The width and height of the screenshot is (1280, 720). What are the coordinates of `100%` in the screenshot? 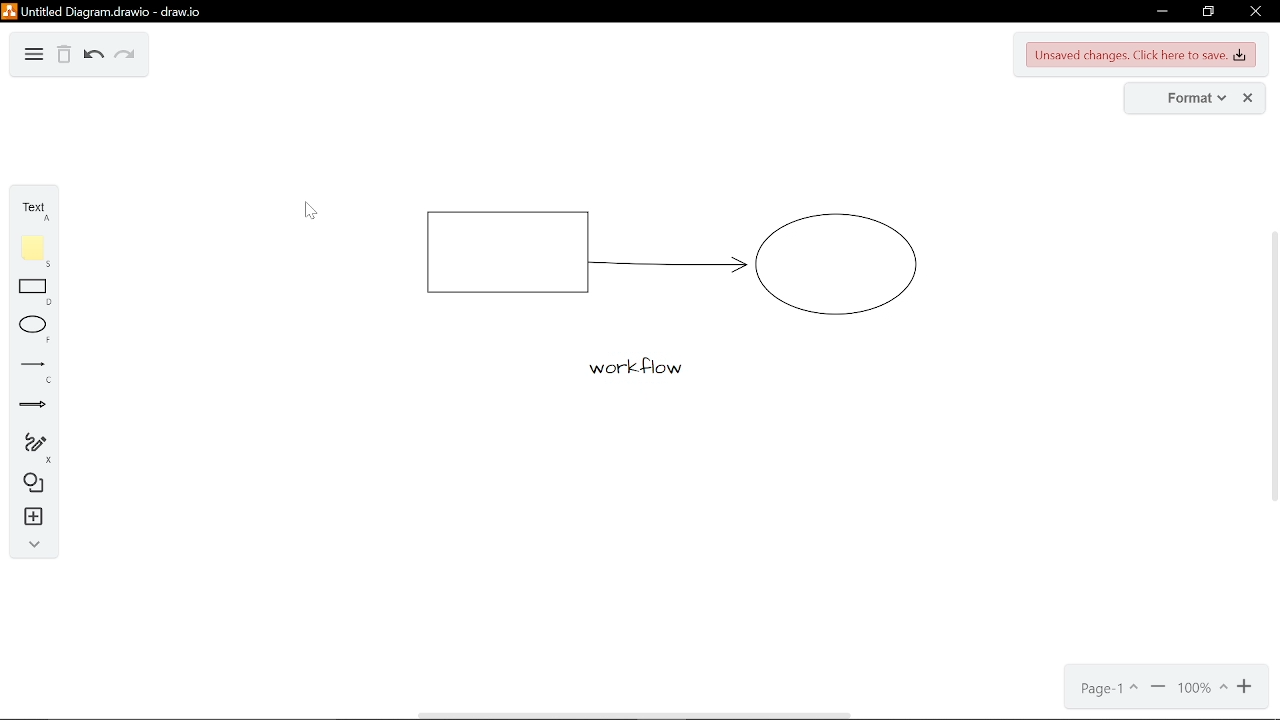 It's located at (1201, 688).